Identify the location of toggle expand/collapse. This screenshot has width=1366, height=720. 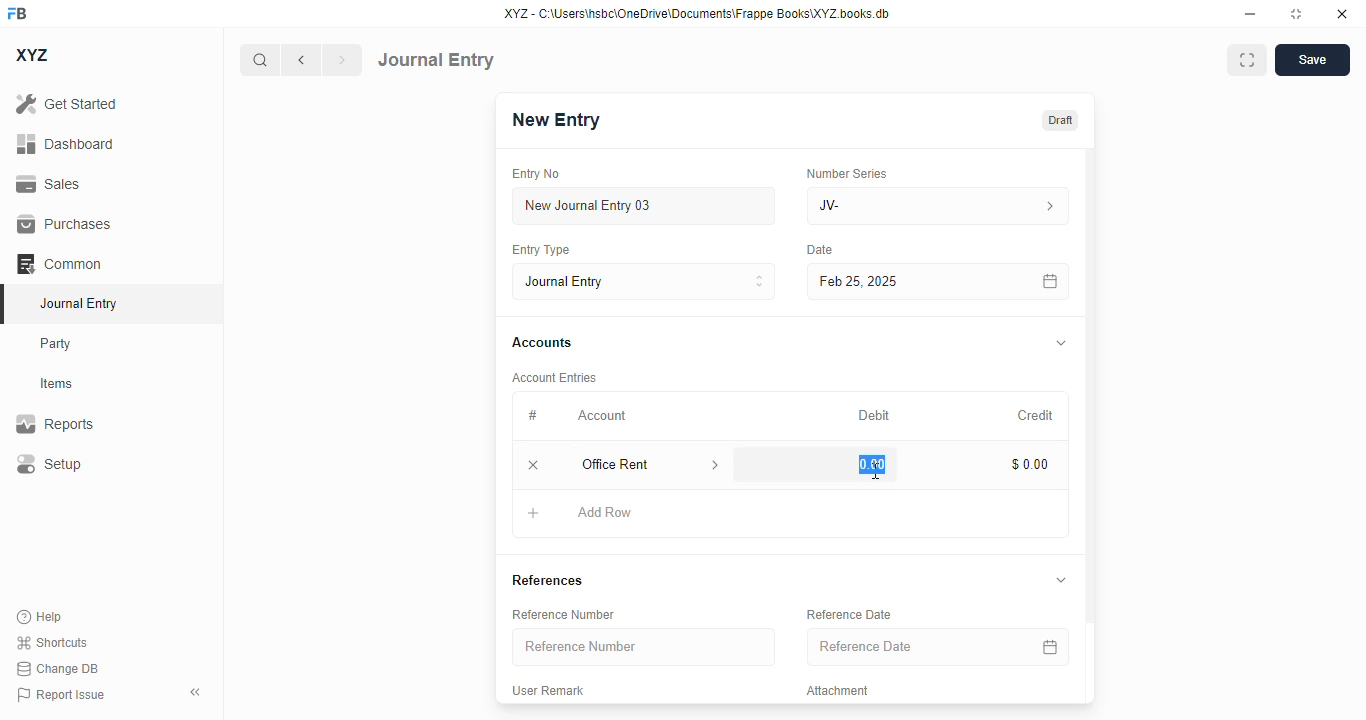
(1062, 343).